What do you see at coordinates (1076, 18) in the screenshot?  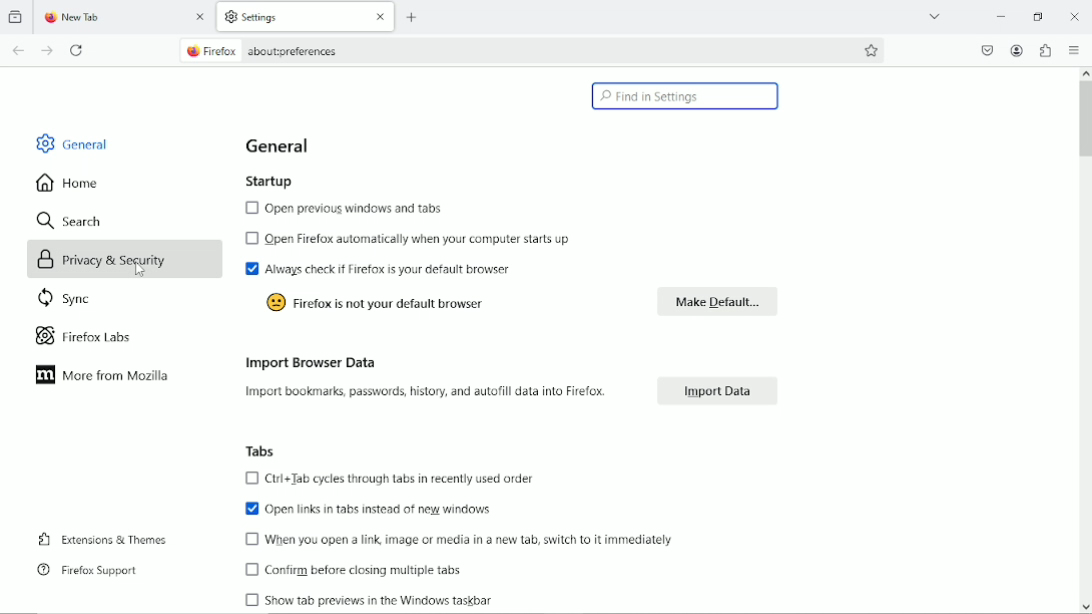 I see `Close` at bounding box center [1076, 18].